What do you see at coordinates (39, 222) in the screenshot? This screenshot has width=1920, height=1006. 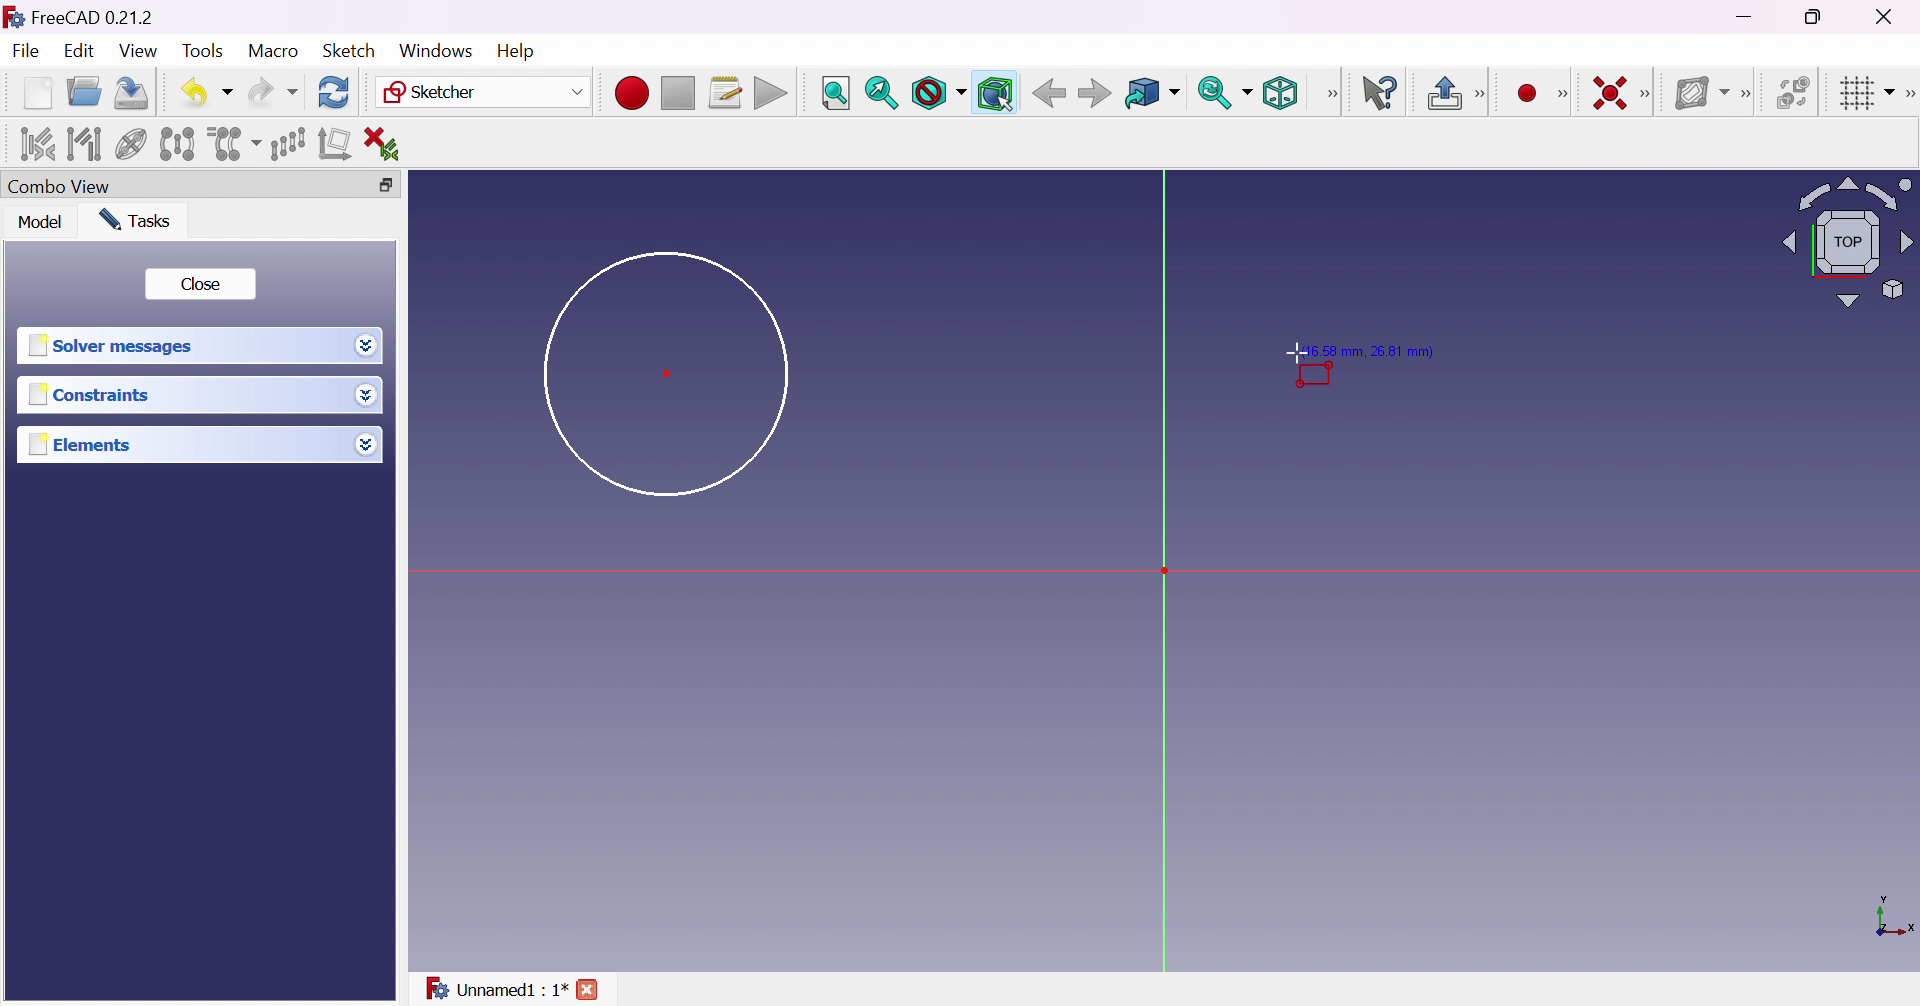 I see `Model` at bounding box center [39, 222].